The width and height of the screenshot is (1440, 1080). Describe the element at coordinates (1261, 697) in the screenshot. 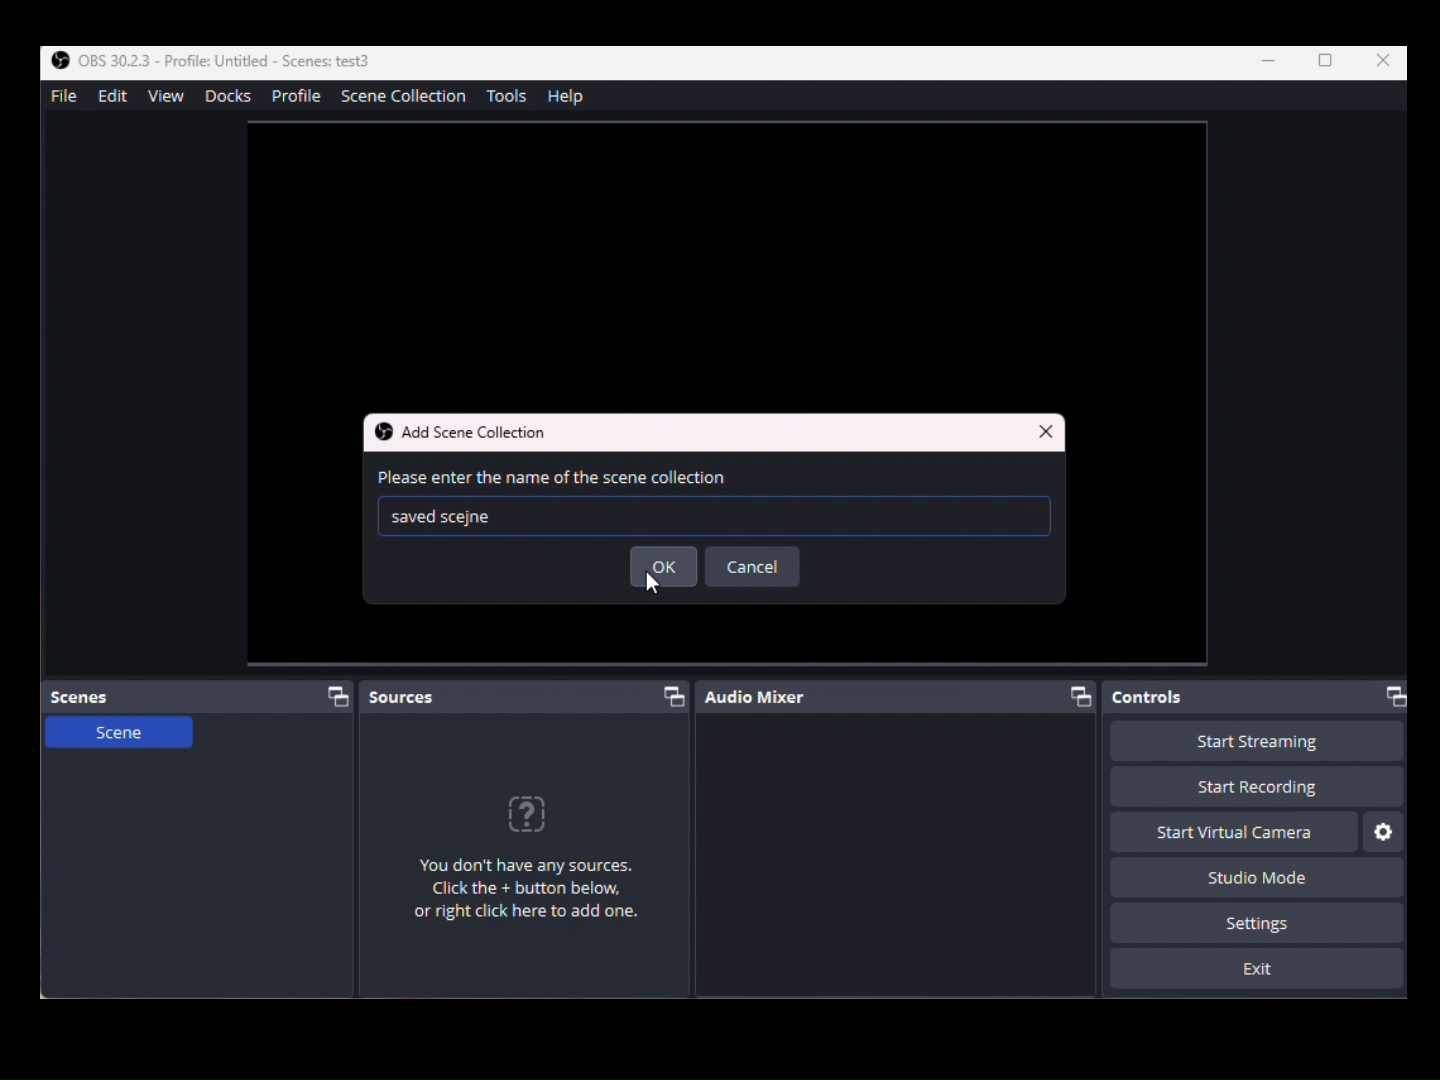

I see `Controls` at that location.